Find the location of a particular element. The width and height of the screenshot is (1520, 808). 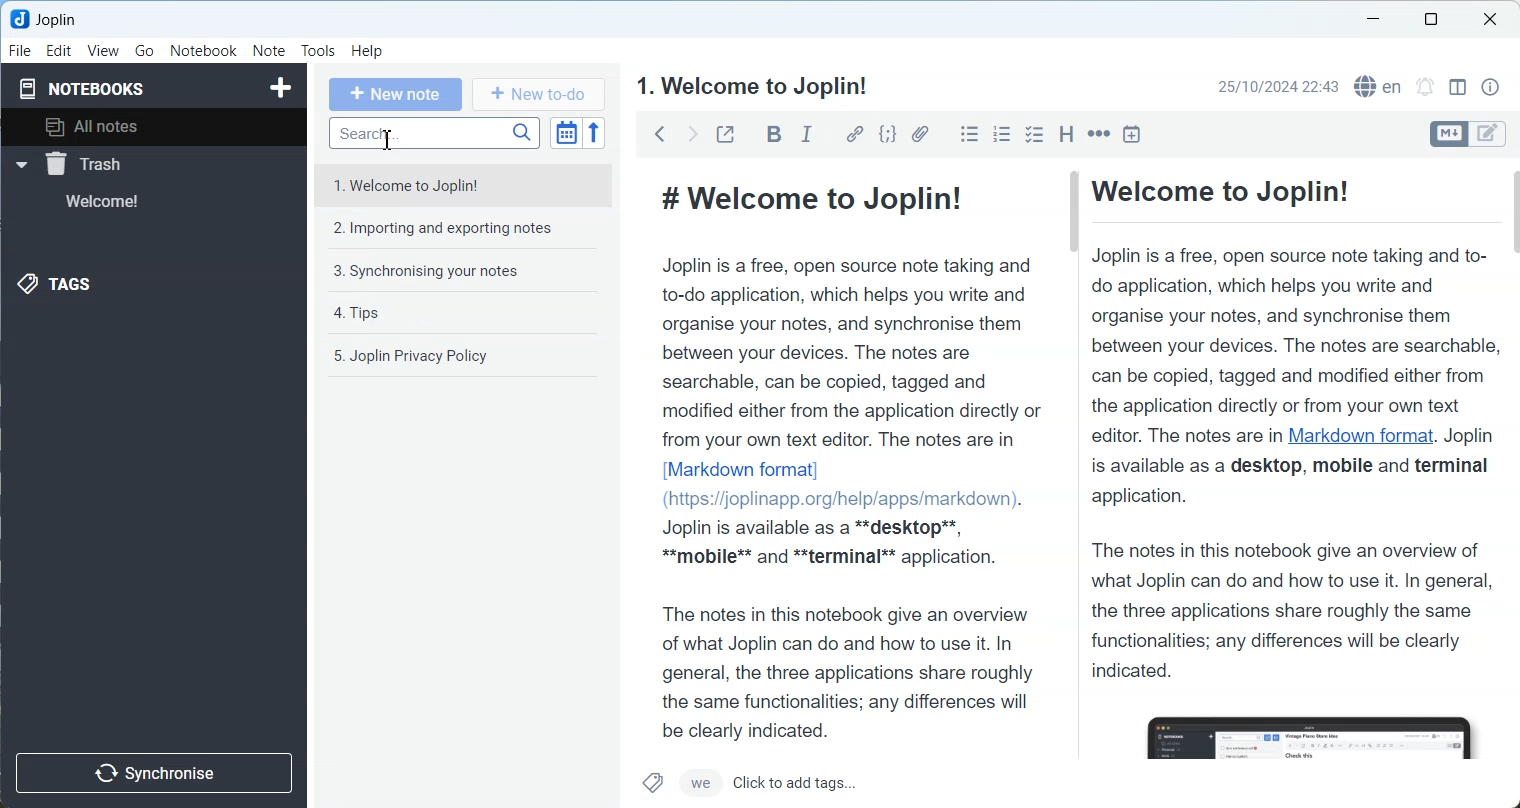

Hyperlink is located at coordinates (853, 134).